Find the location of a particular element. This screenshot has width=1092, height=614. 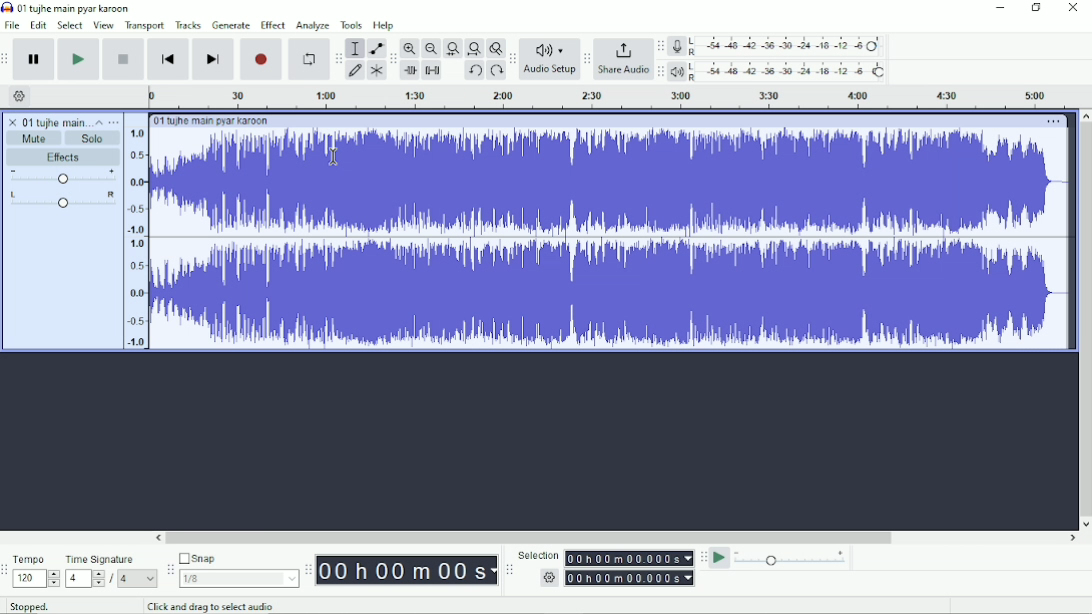

Effect is located at coordinates (273, 24).